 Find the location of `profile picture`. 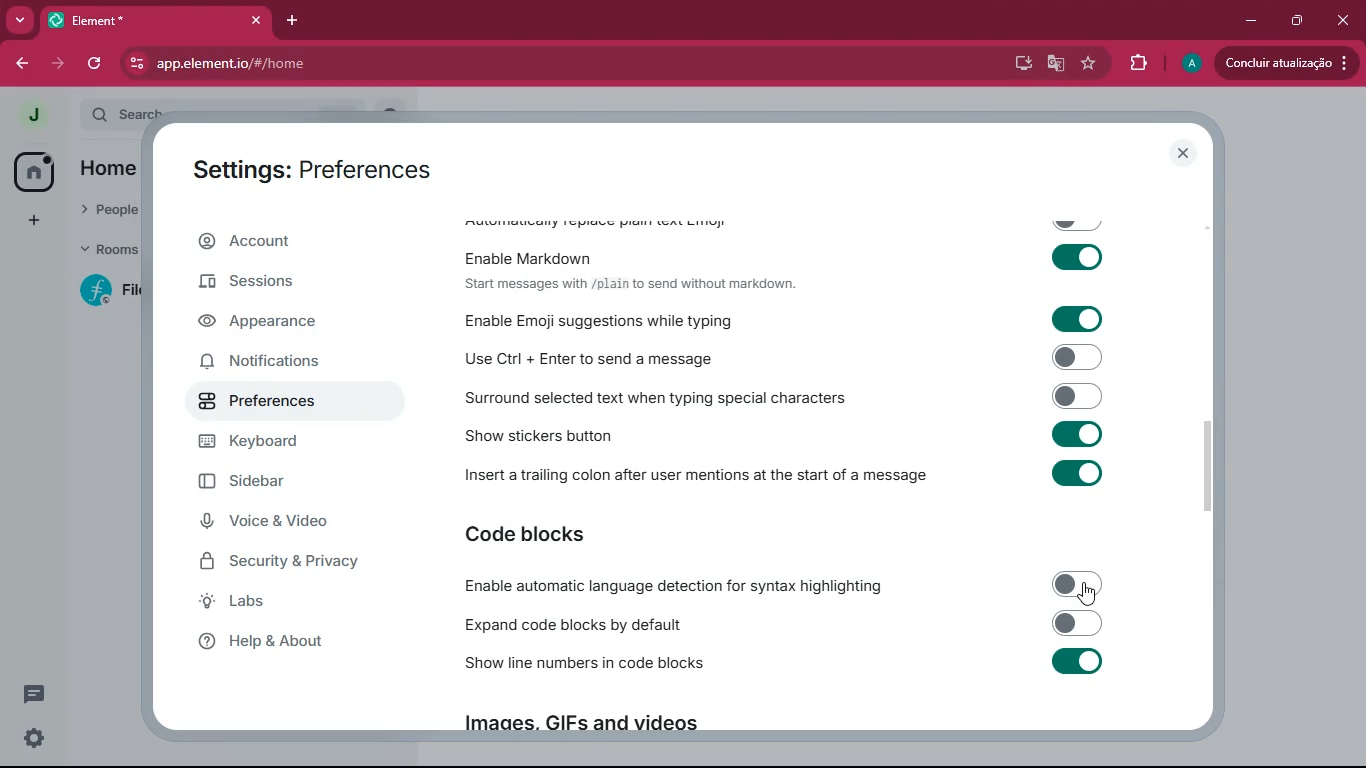

profile picture is located at coordinates (27, 114).